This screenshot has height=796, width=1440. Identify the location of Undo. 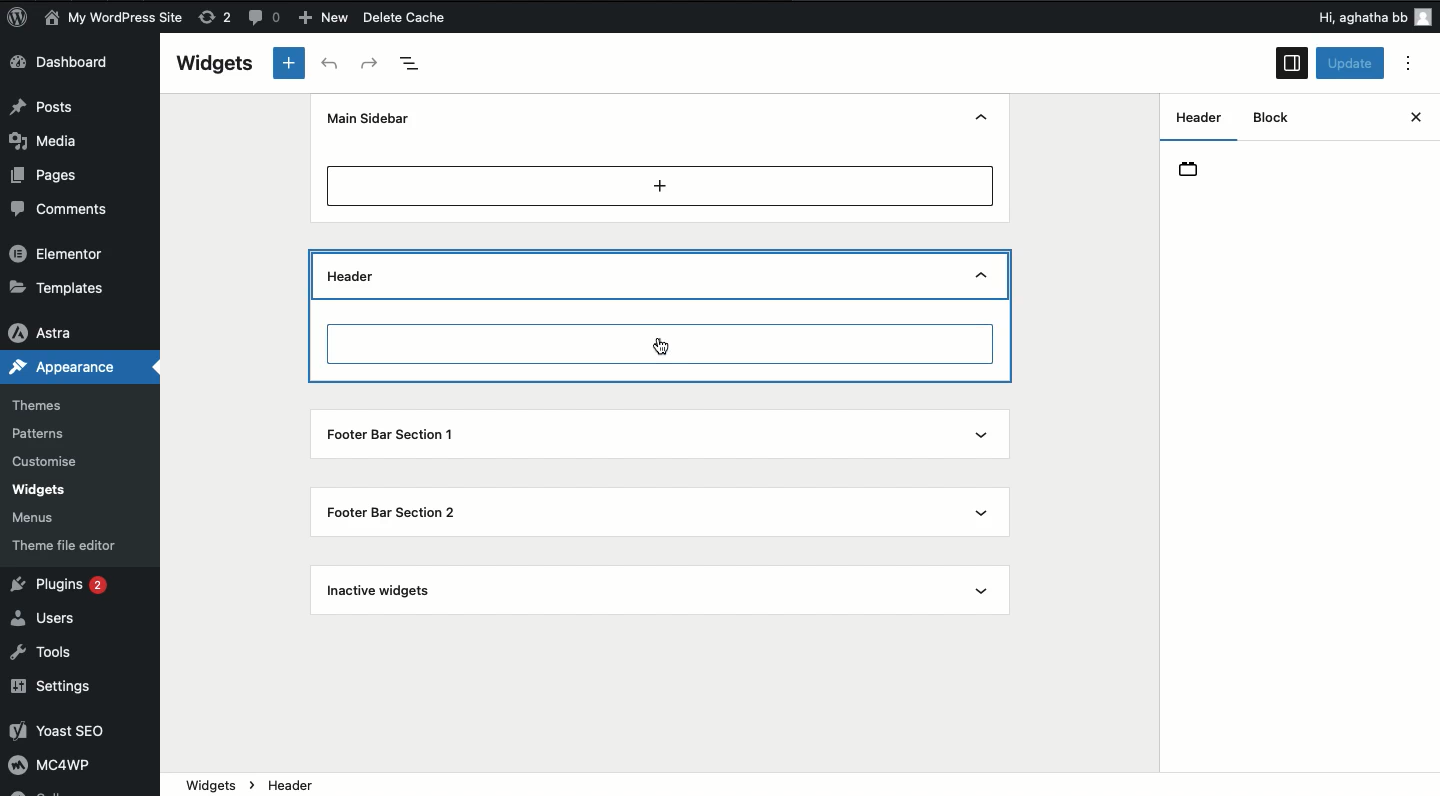
(329, 64).